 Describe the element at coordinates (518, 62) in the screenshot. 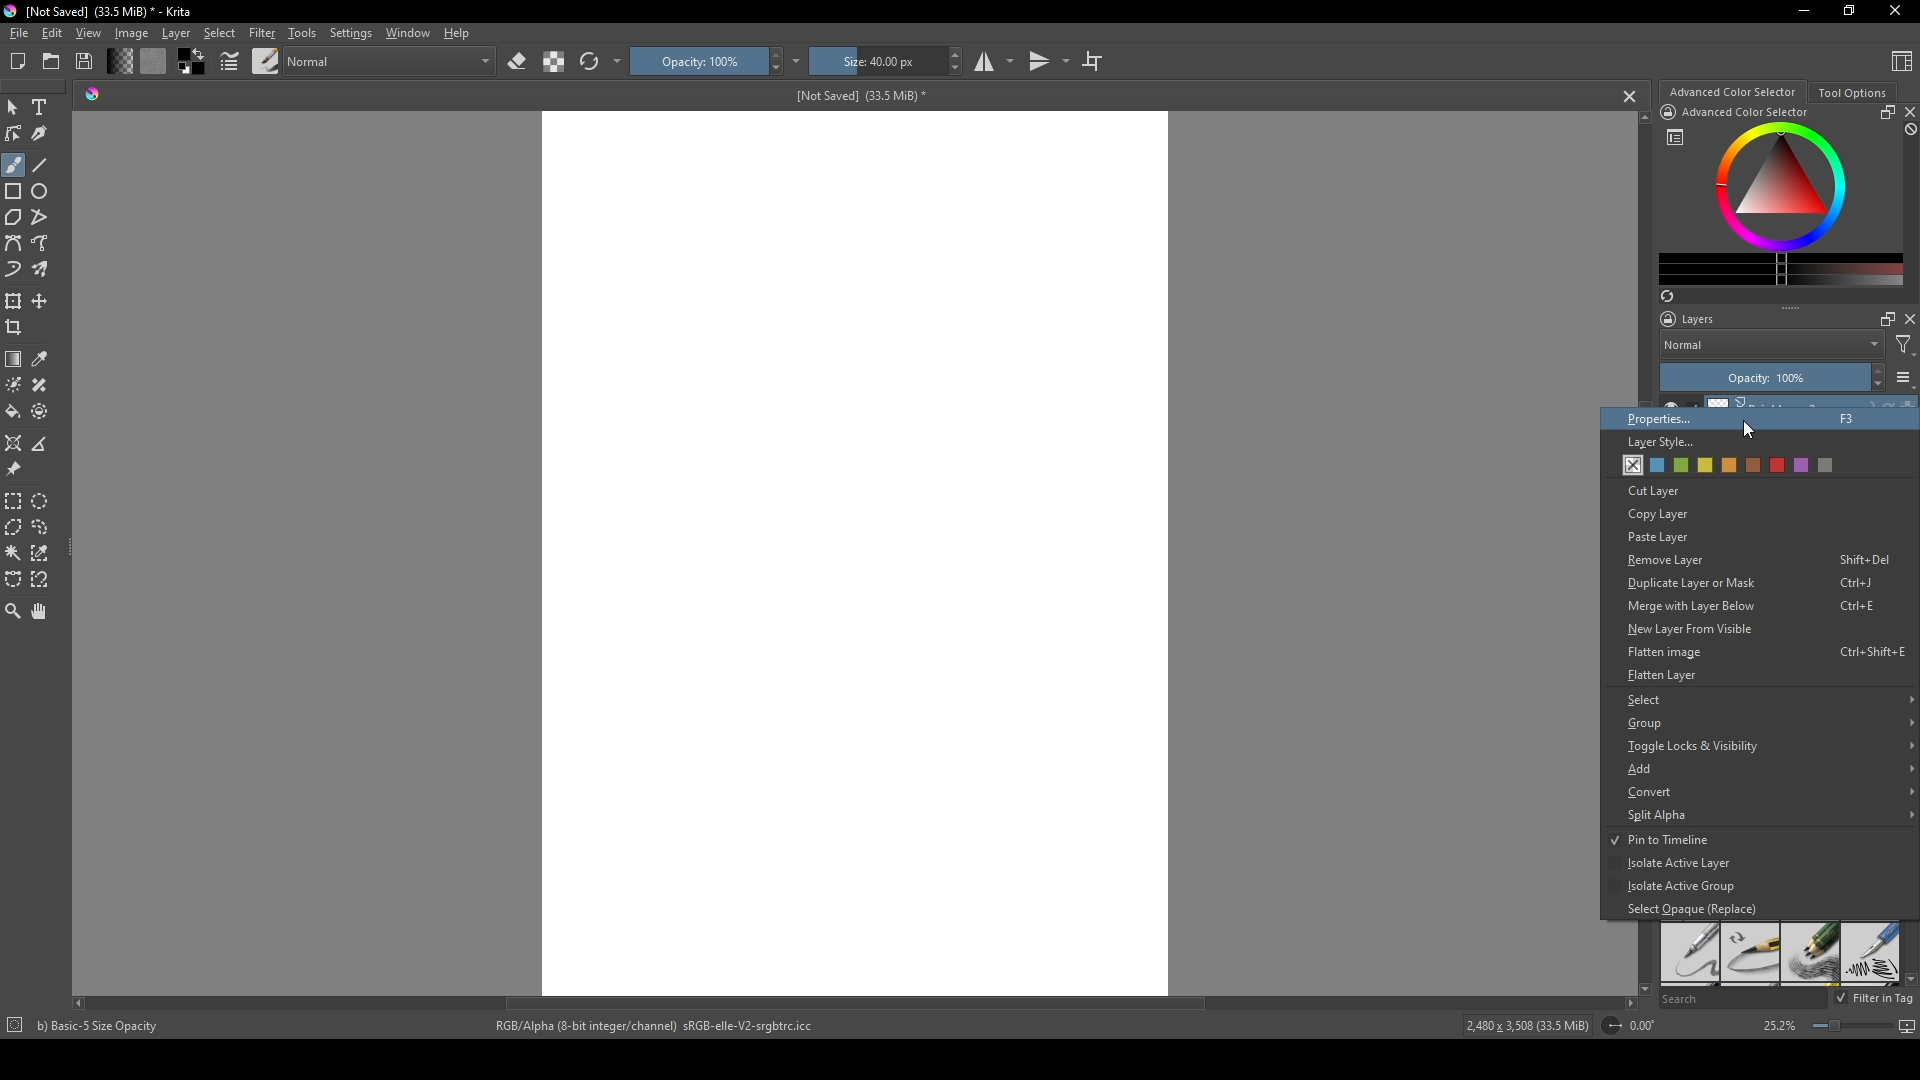

I see `erase` at that location.